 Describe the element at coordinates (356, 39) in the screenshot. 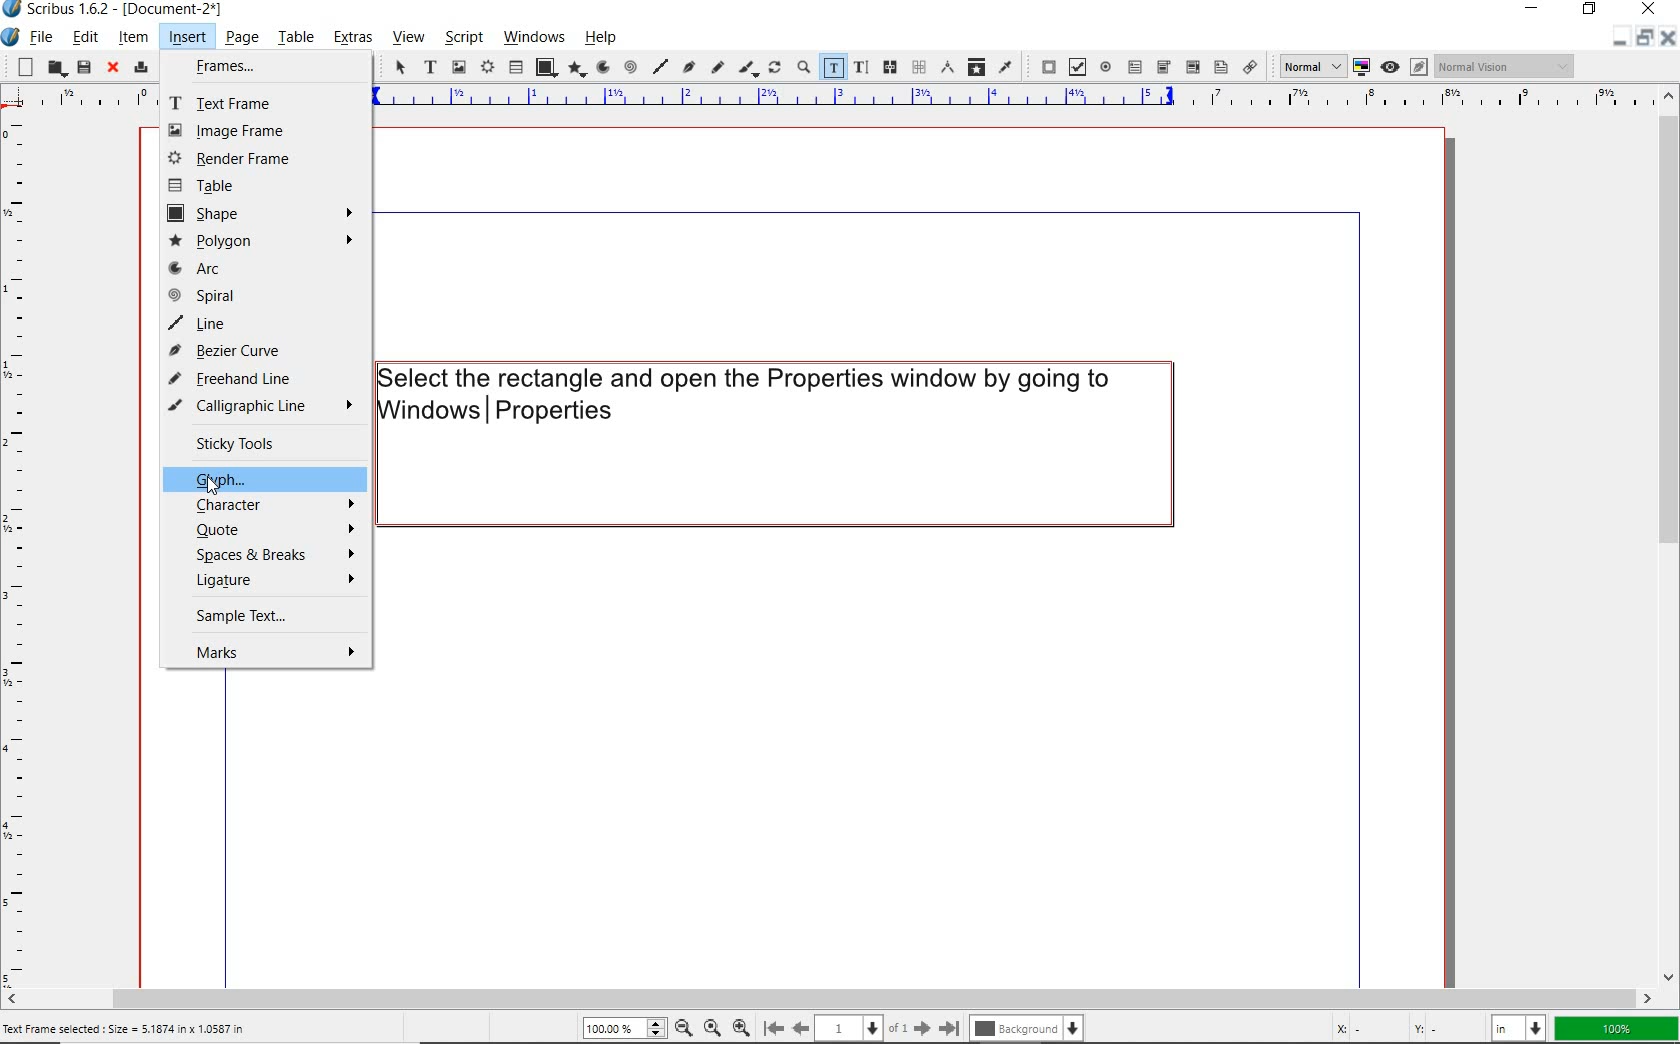

I see `extras` at that location.